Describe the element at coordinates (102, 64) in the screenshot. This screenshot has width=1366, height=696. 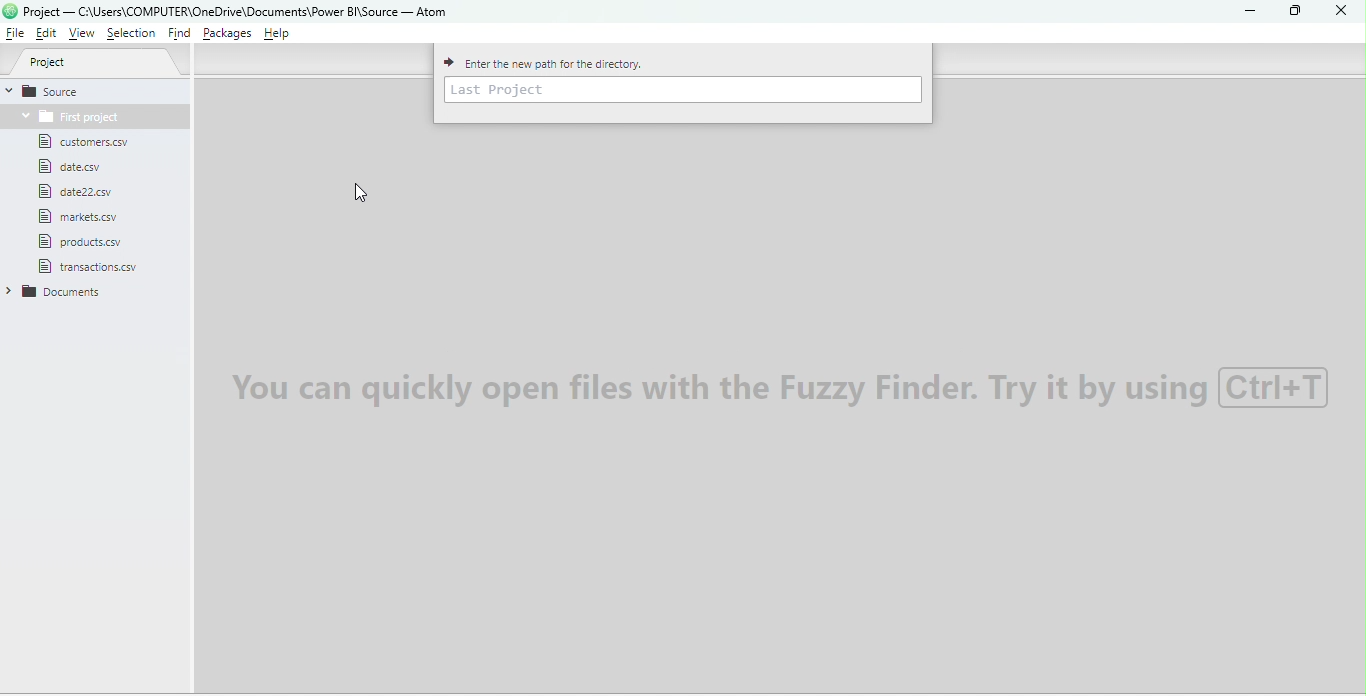
I see `Project` at that location.